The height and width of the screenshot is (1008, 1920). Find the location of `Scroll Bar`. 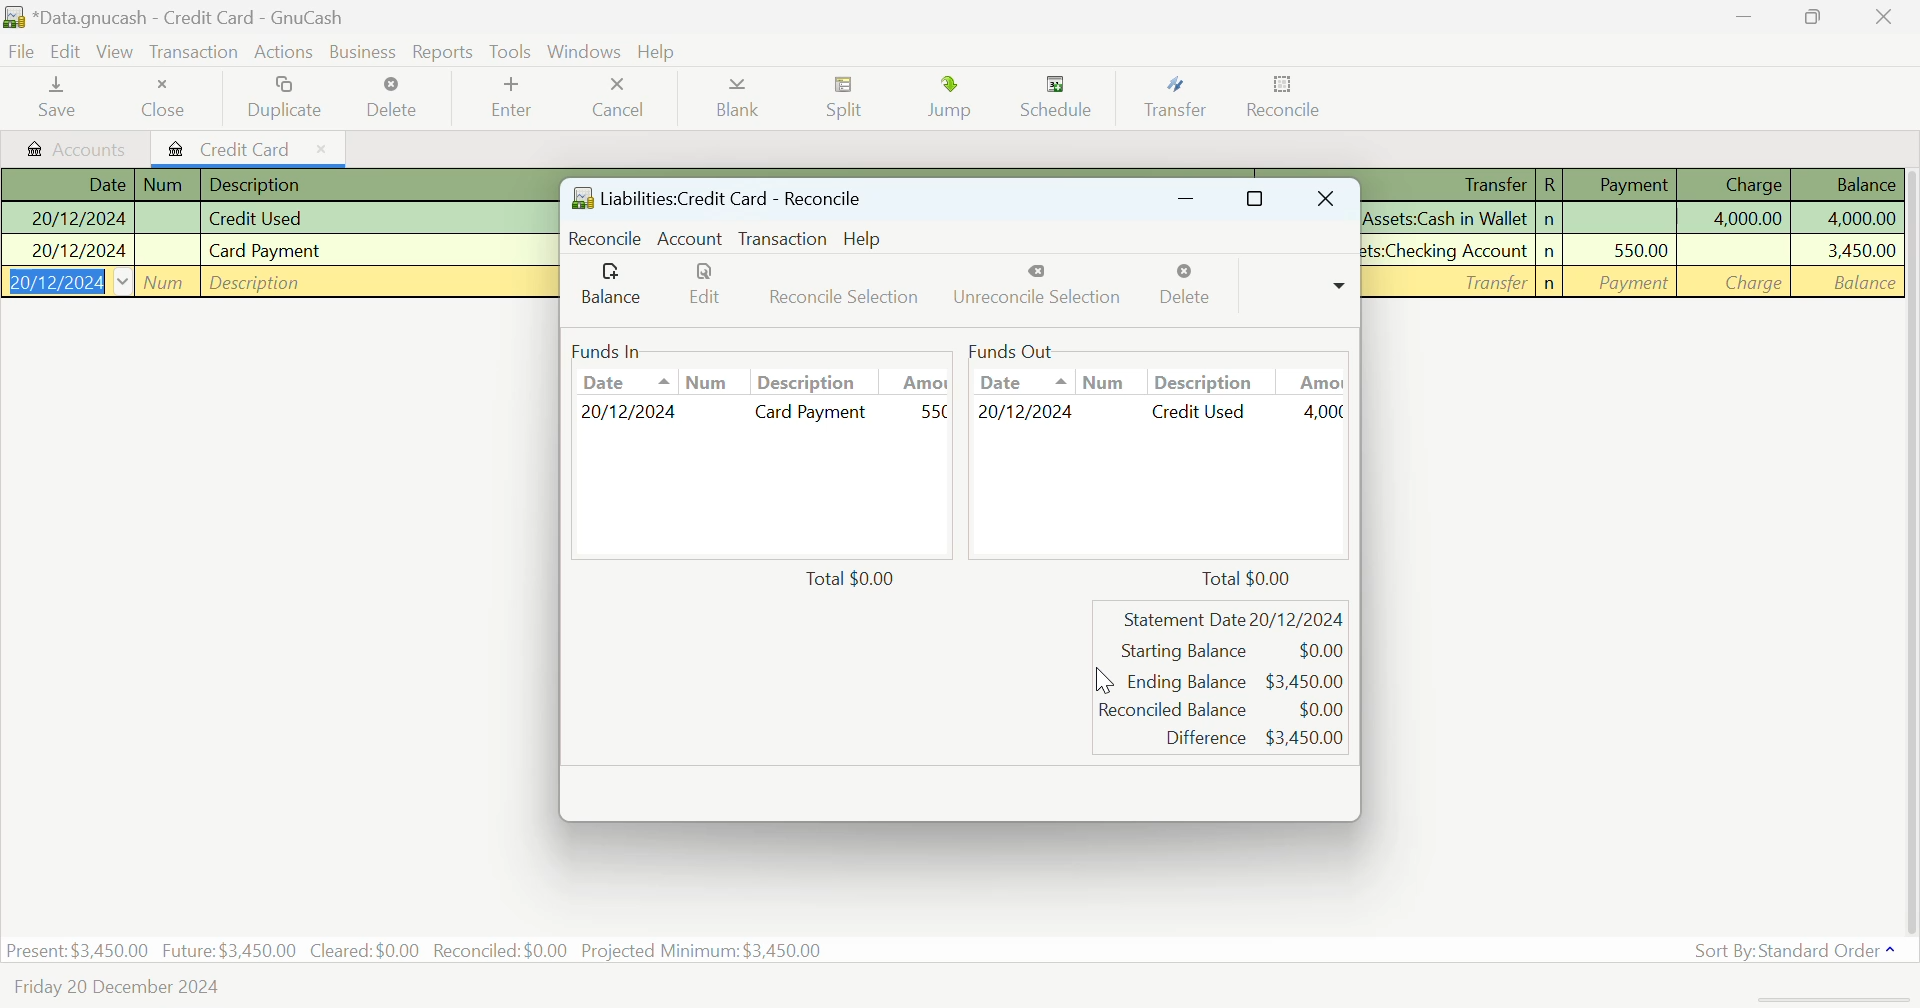

Scroll Bar is located at coordinates (1908, 546).